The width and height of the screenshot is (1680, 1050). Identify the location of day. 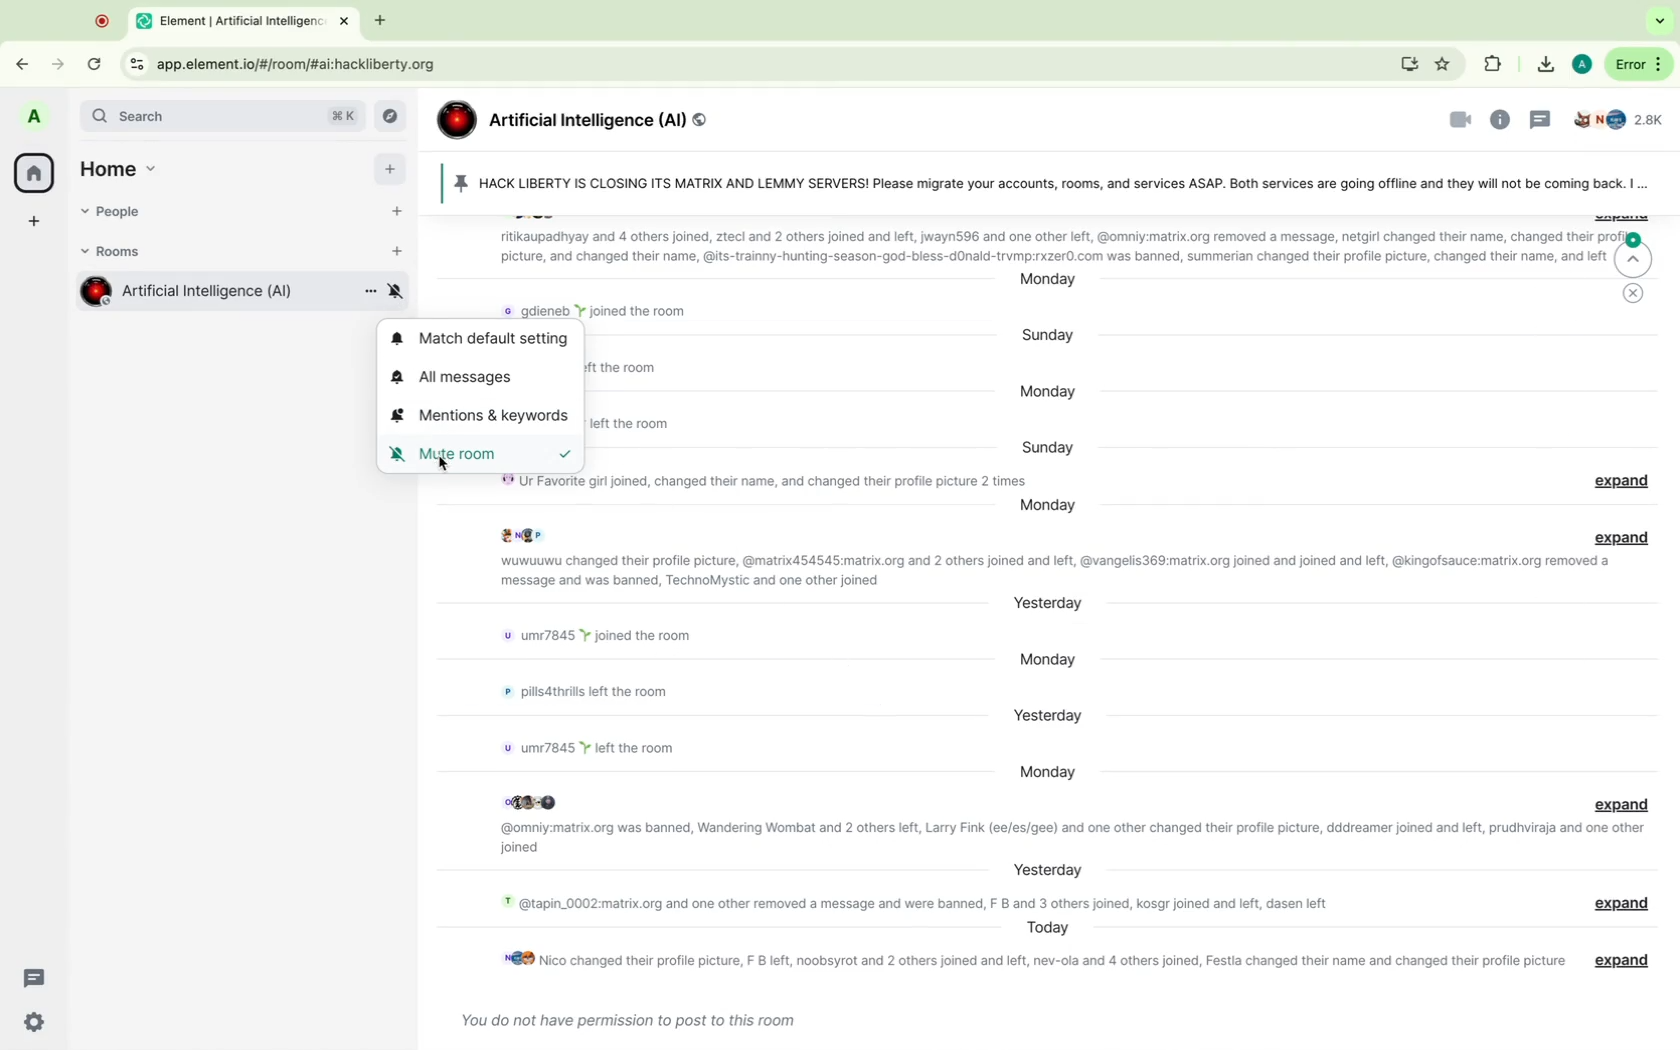
(1054, 334).